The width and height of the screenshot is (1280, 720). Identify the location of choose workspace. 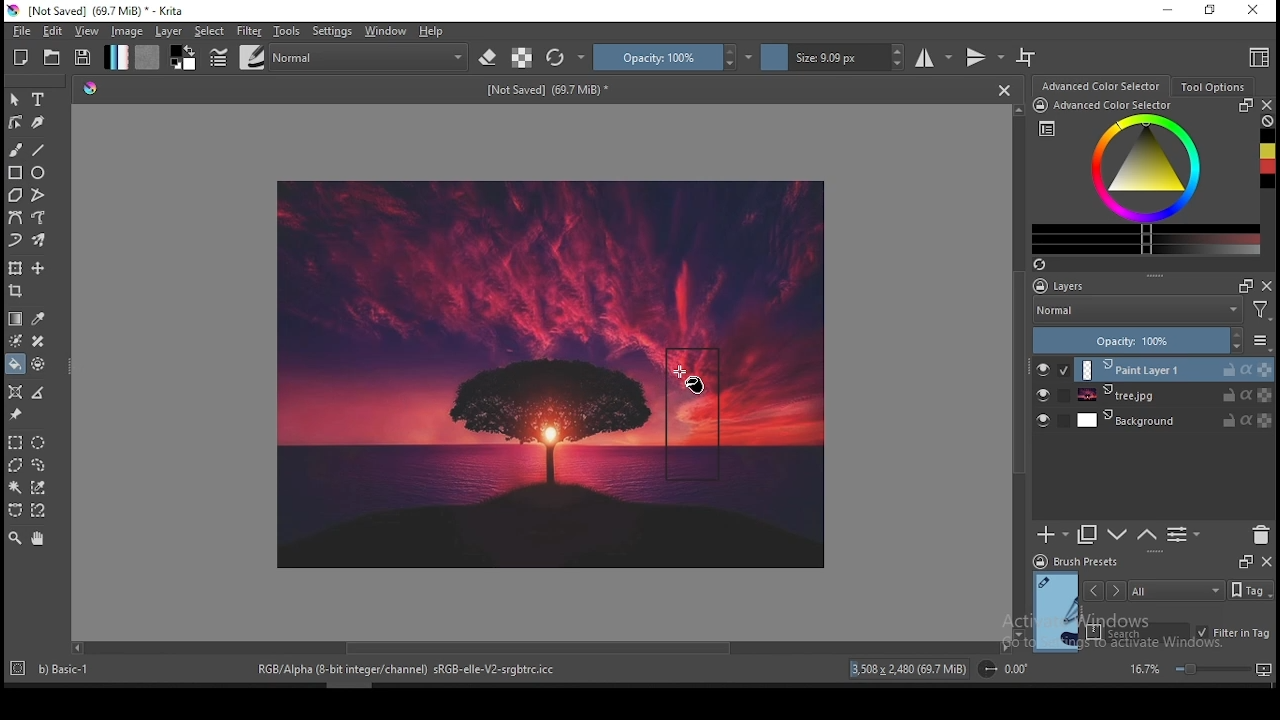
(1257, 59).